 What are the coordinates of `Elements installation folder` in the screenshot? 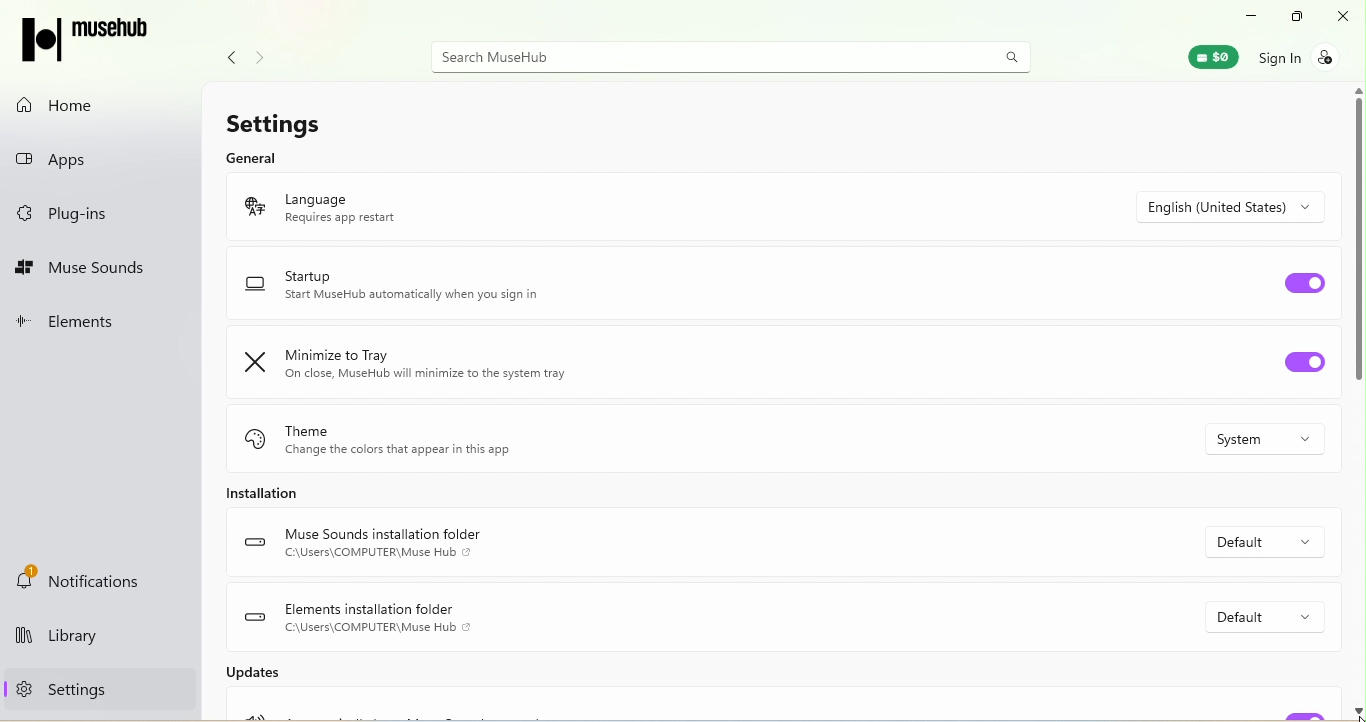 It's located at (372, 609).